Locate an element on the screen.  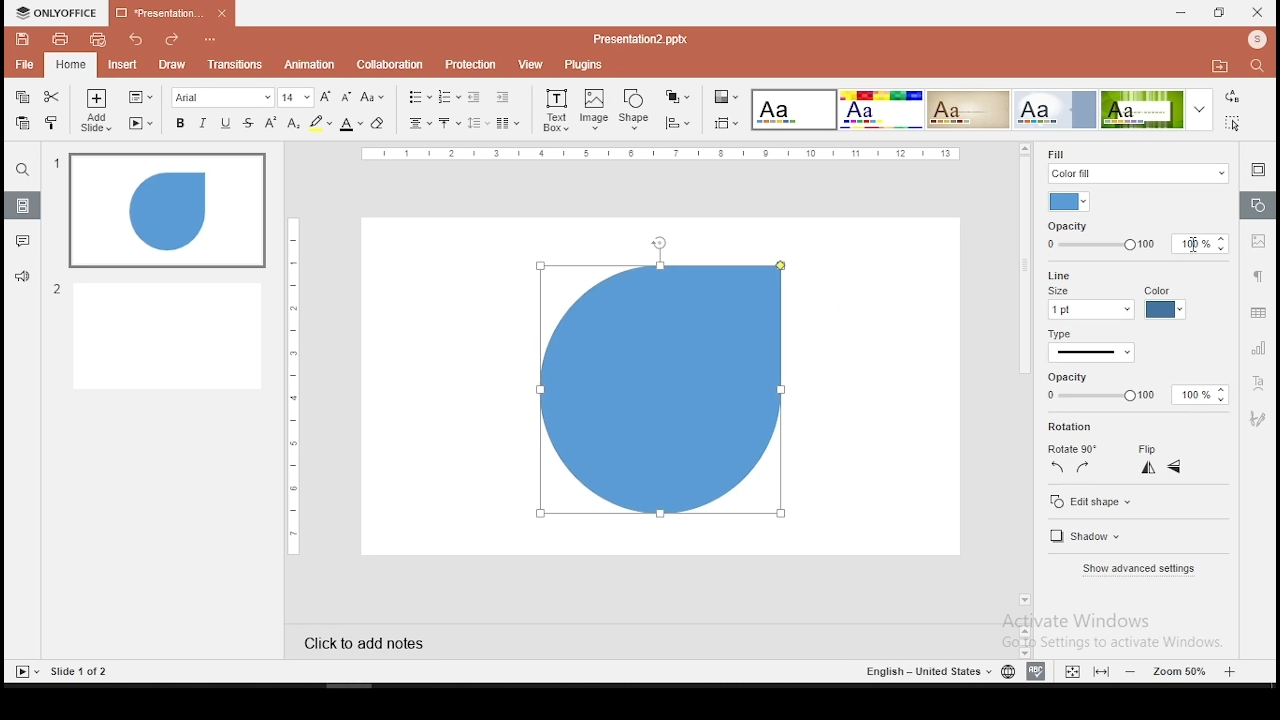
arrange objects is located at coordinates (675, 97).